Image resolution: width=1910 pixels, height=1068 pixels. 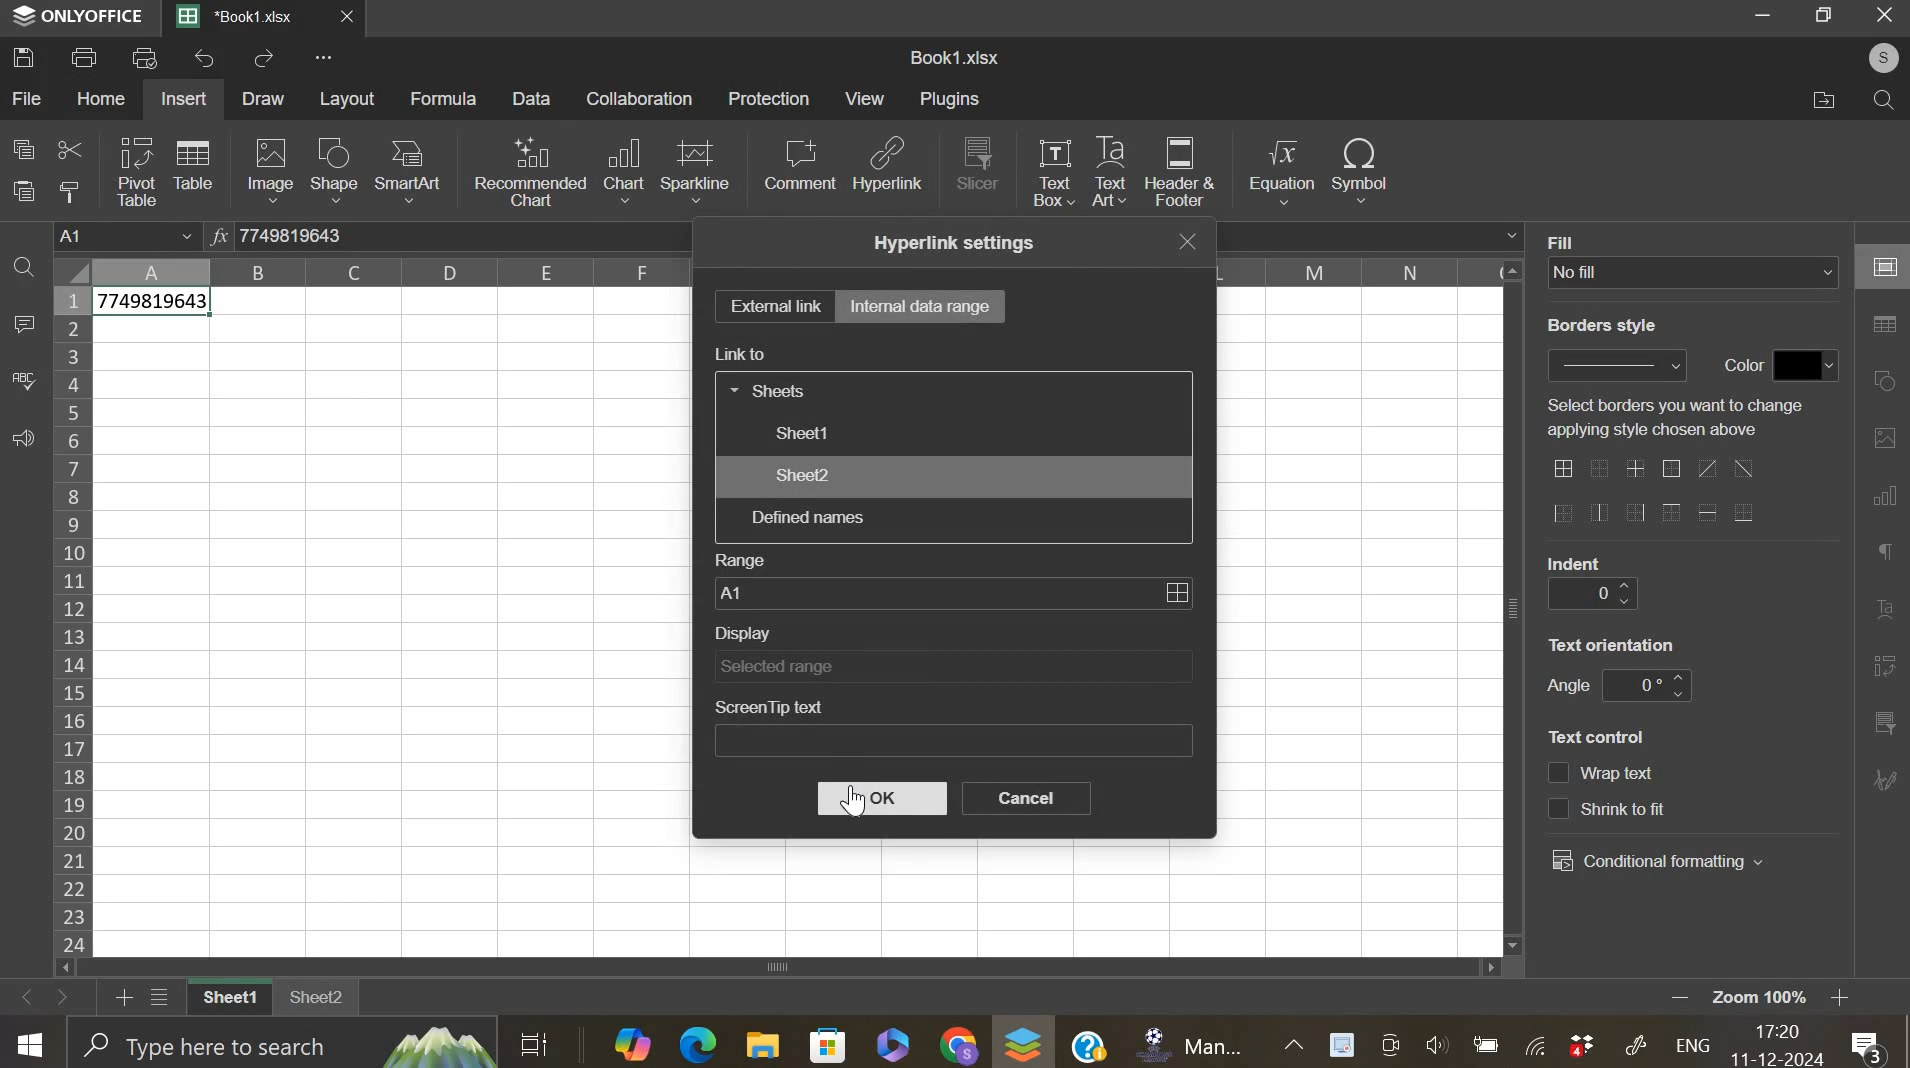 I want to click on sparkline, so click(x=695, y=169).